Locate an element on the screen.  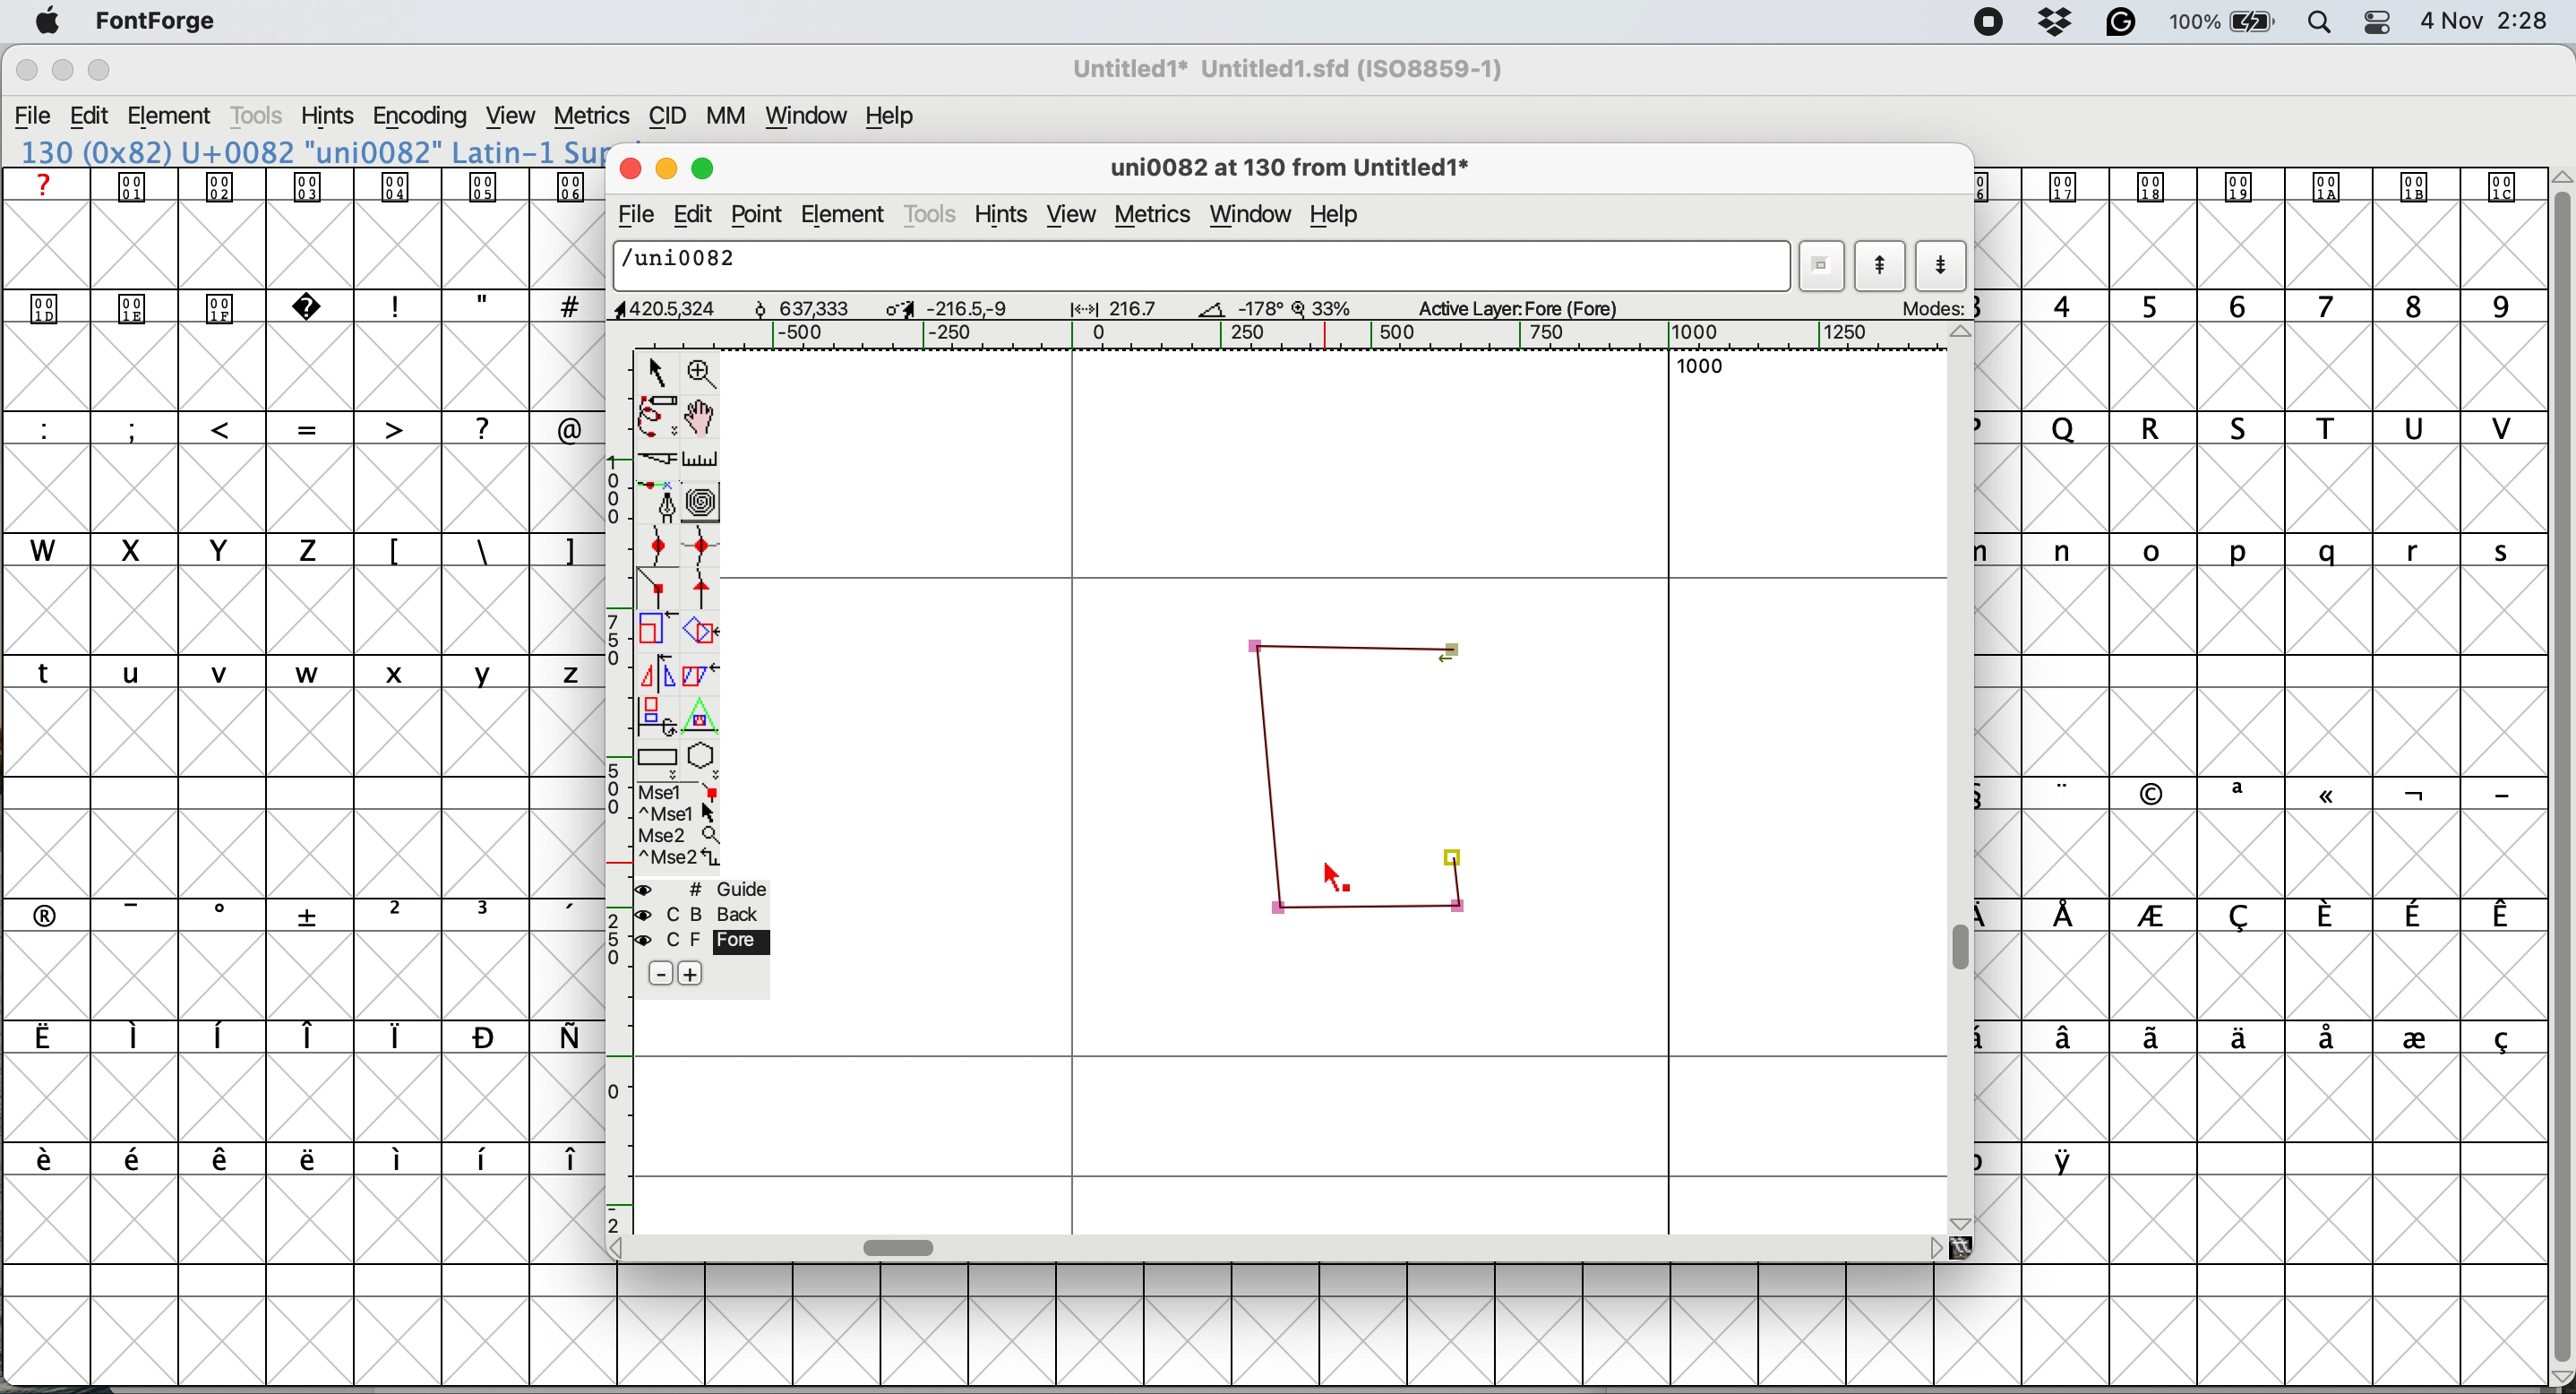
corner points connected is located at coordinates (1357, 911).